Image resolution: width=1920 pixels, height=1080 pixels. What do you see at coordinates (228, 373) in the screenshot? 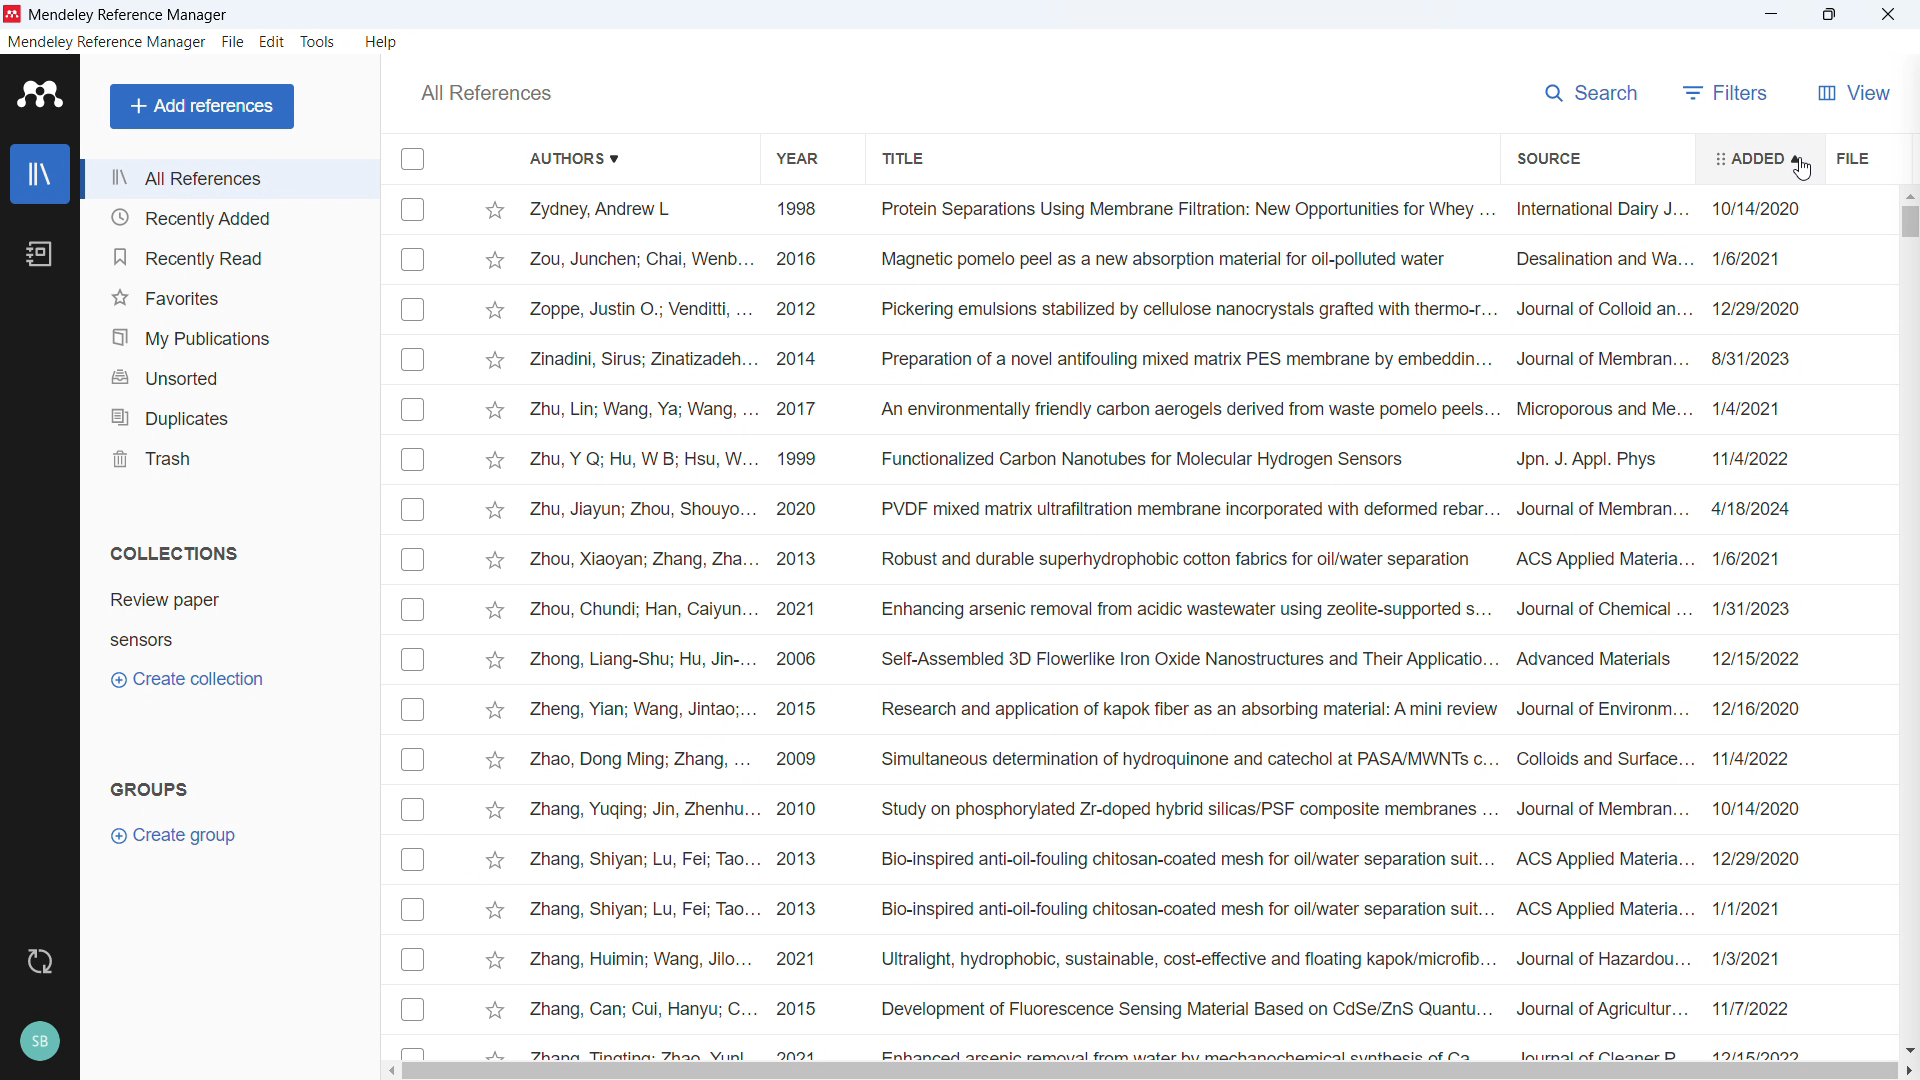
I see `Unsorted ` at bounding box center [228, 373].